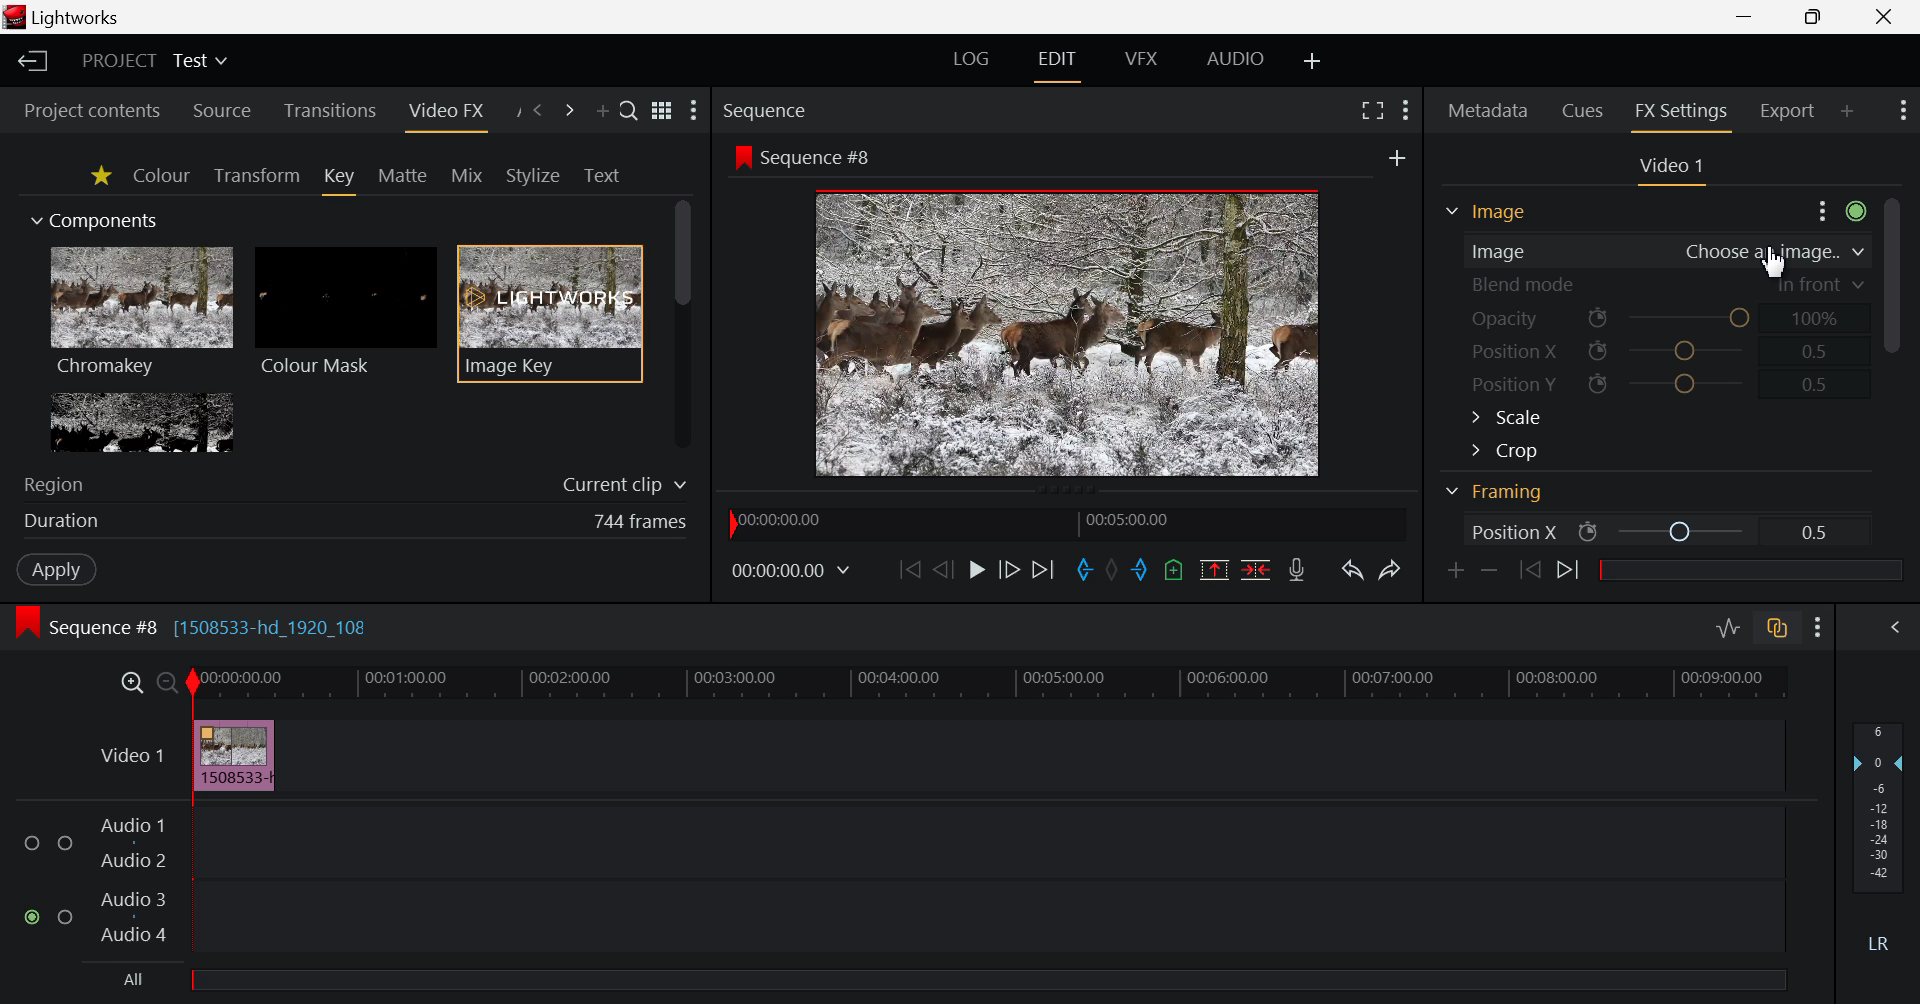 Image resolution: width=1920 pixels, height=1004 pixels. What do you see at coordinates (662, 108) in the screenshot?
I see `toggle between list and title view` at bounding box center [662, 108].